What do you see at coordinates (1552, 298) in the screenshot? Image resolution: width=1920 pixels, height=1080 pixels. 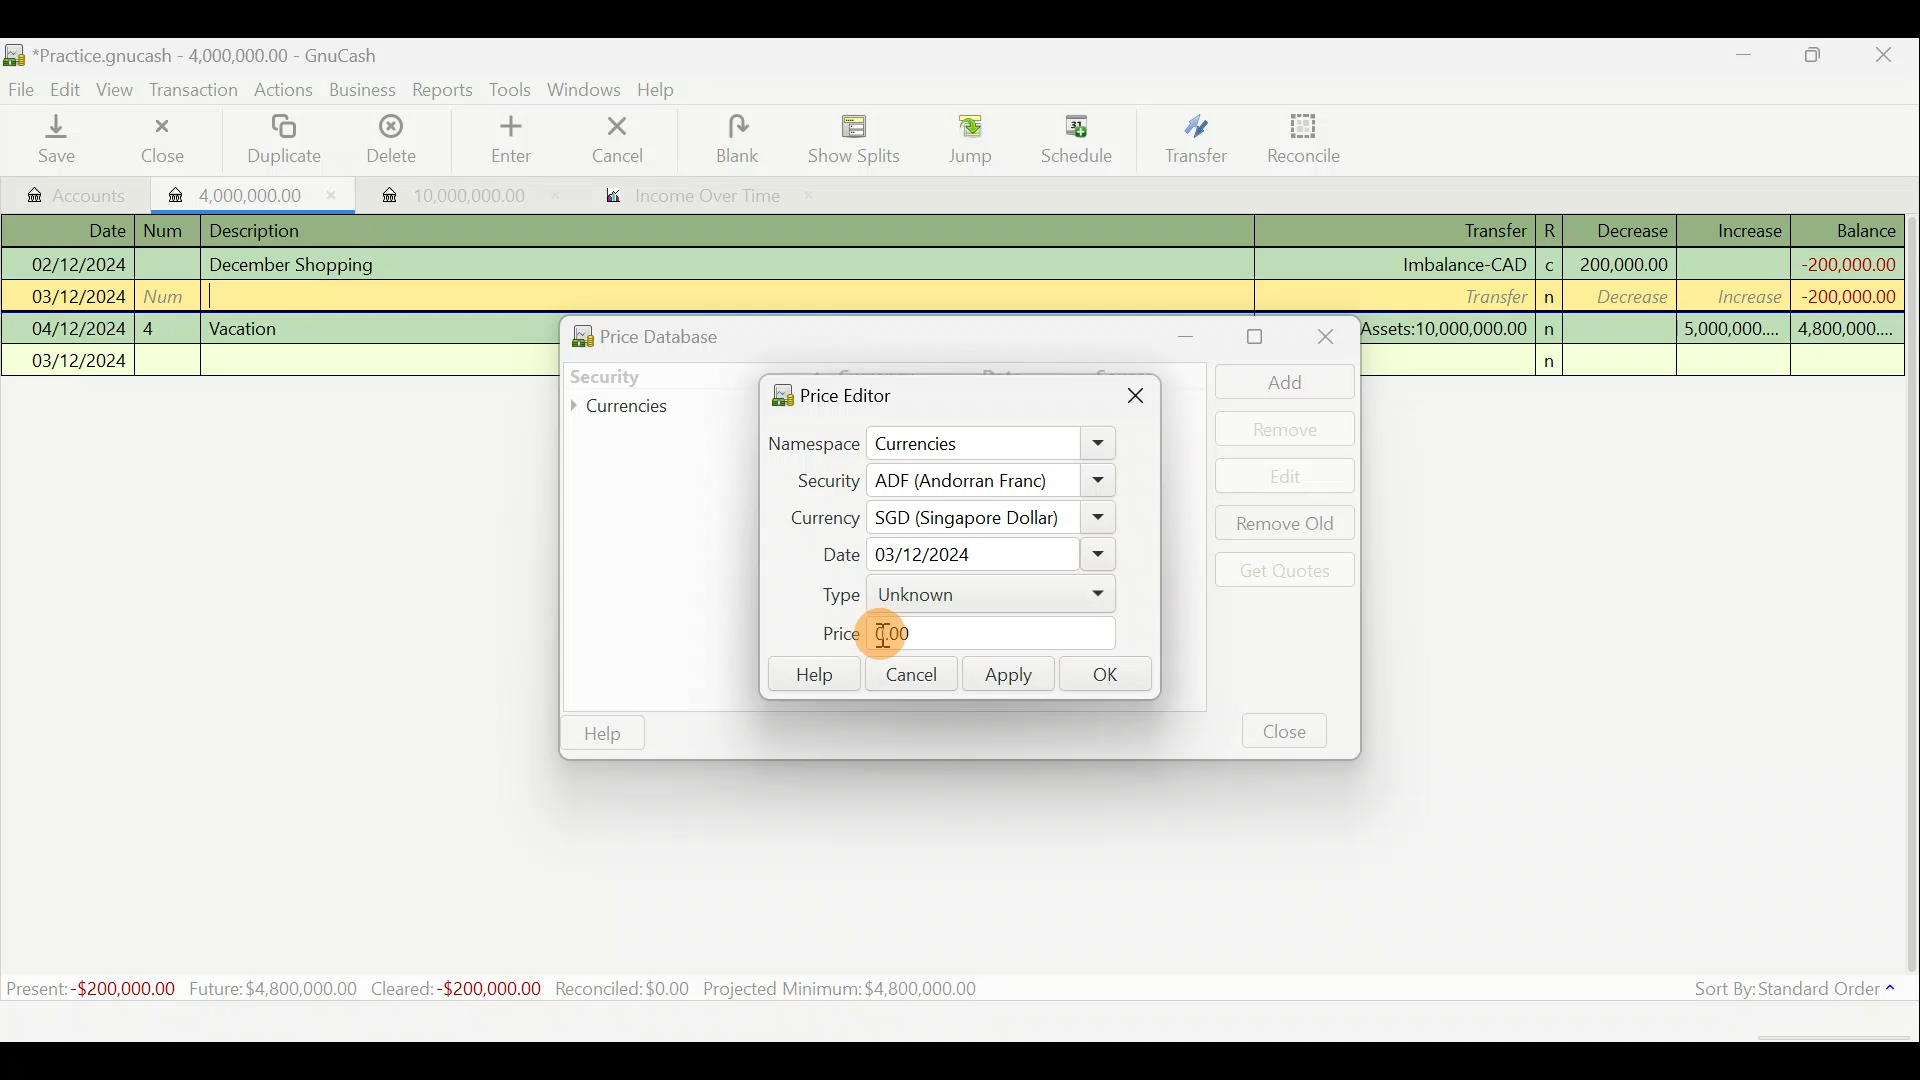 I see `n` at bounding box center [1552, 298].